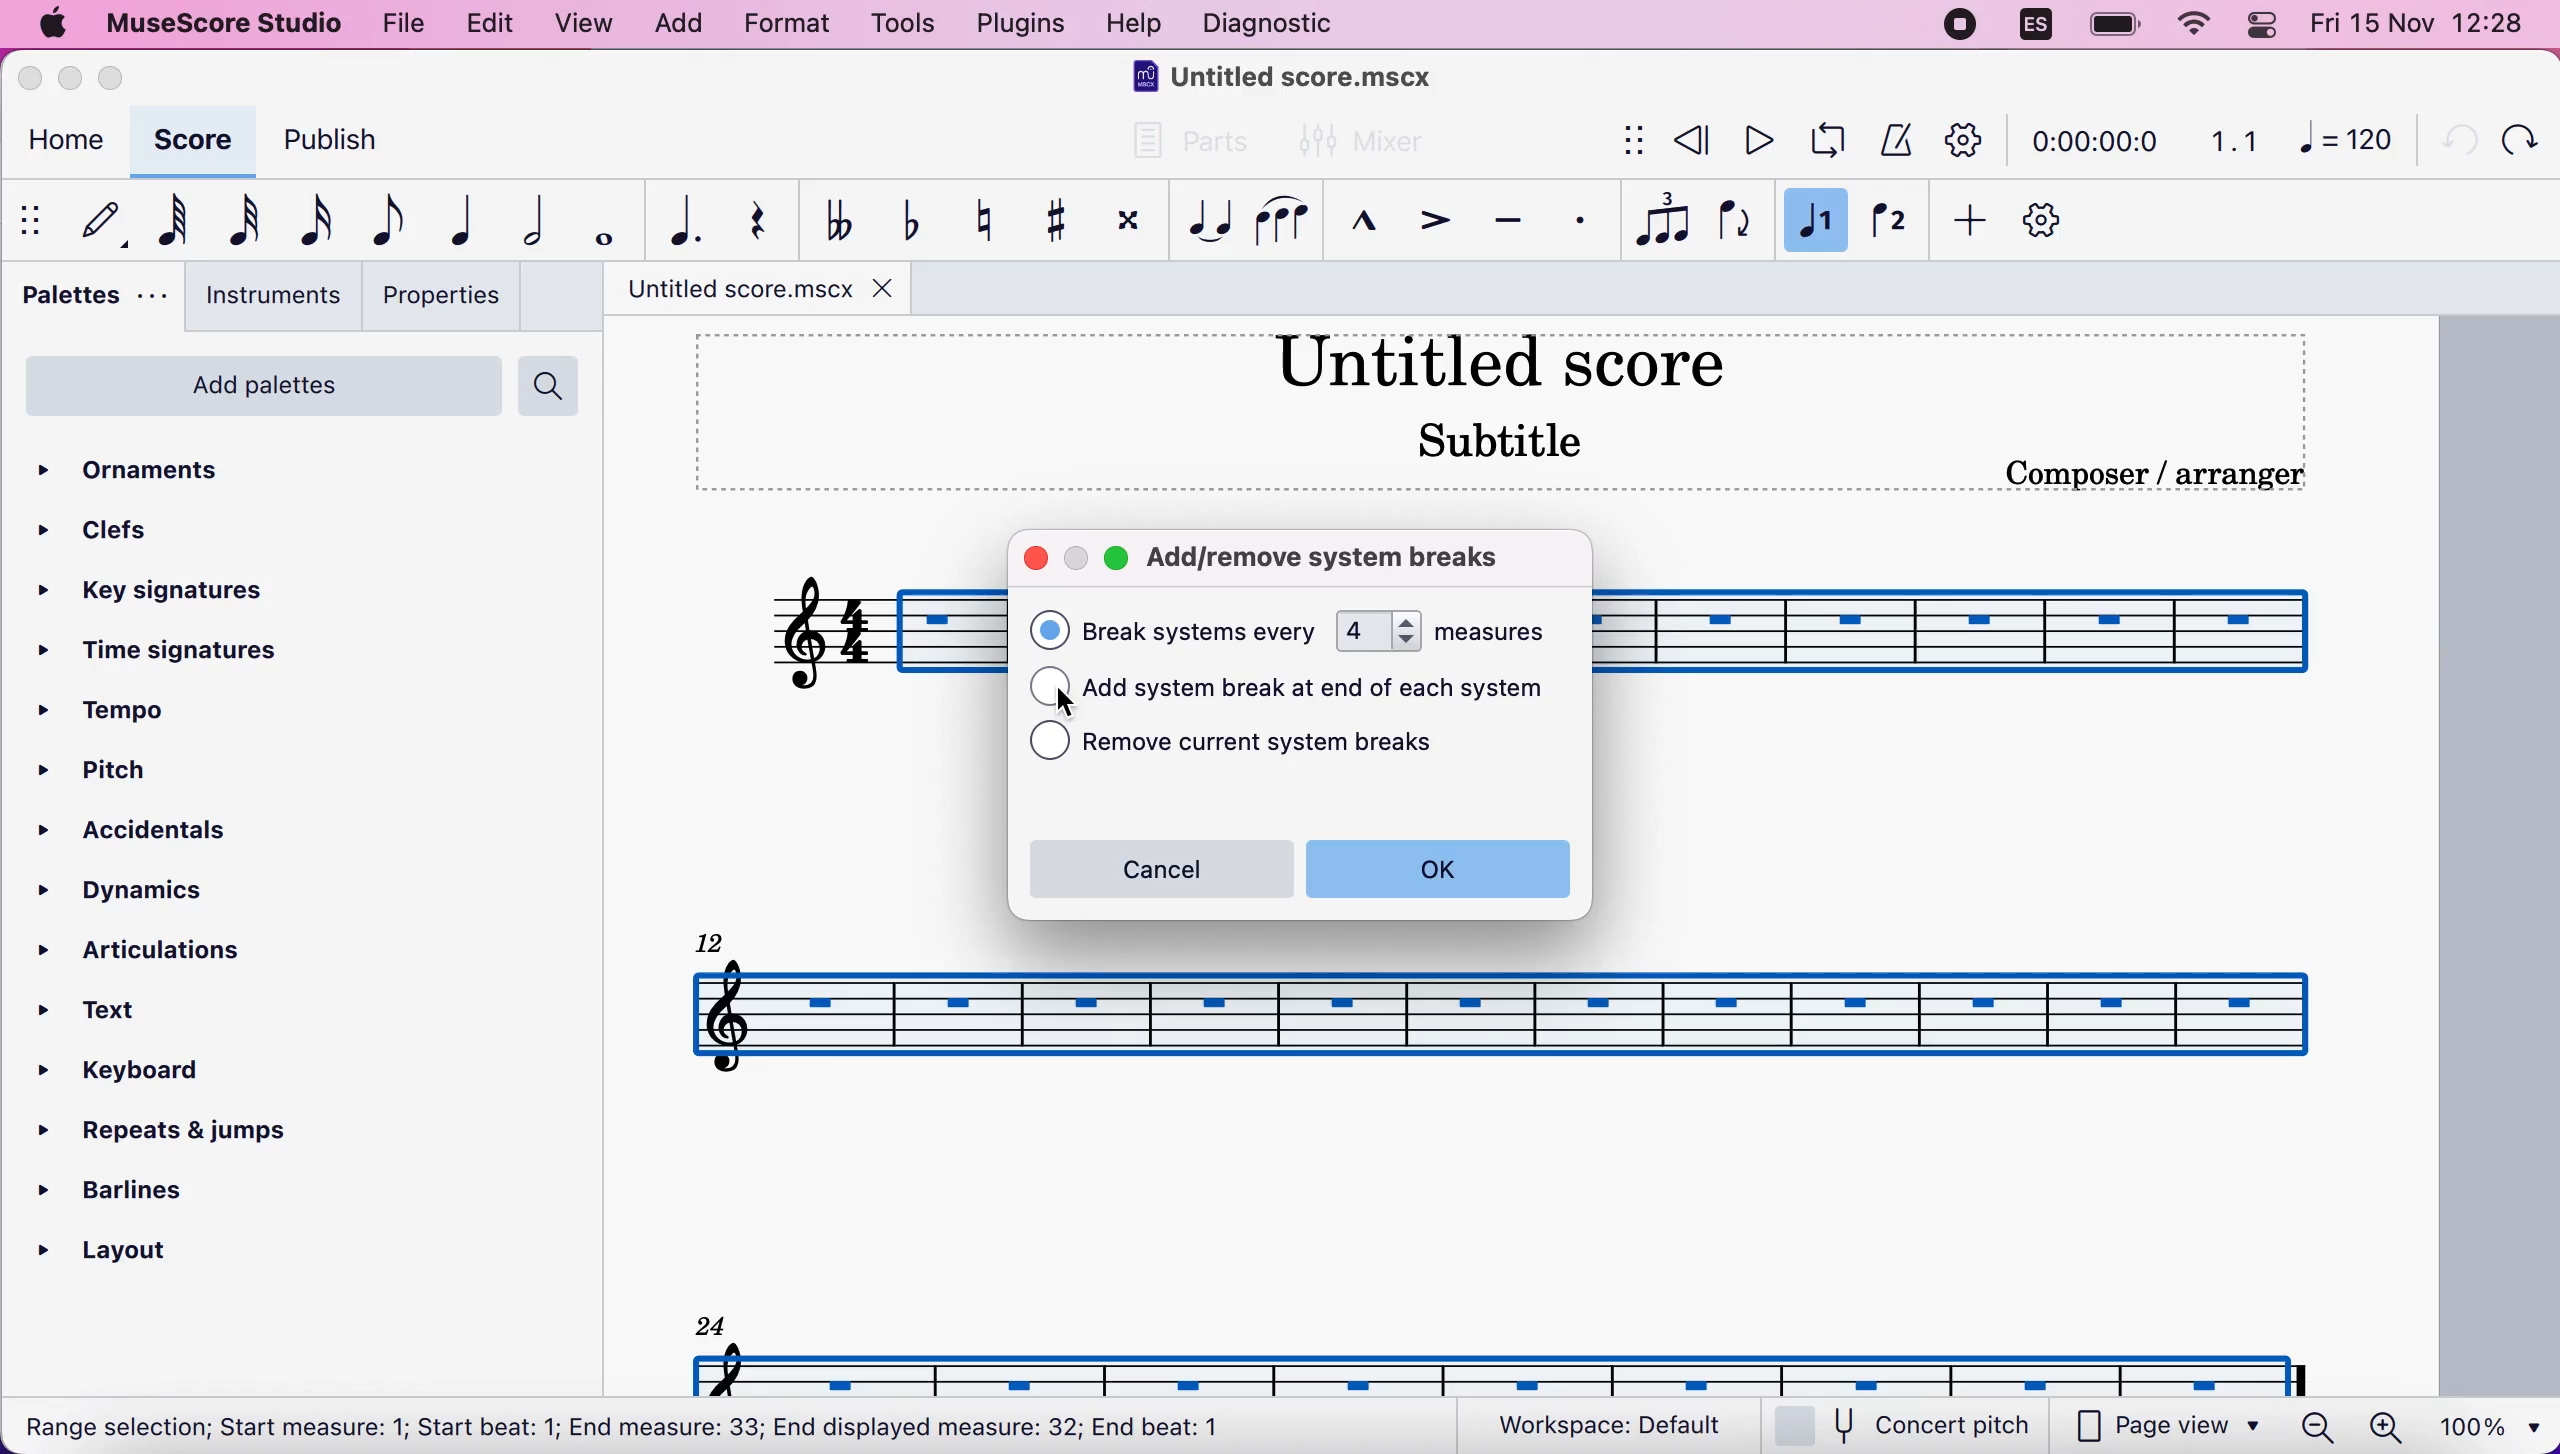 Image resolution: width=2560 pixels, height=1454 pixels. Describe the element at coordinates (738, 289) in the screenshot. I see `tab` at that location.